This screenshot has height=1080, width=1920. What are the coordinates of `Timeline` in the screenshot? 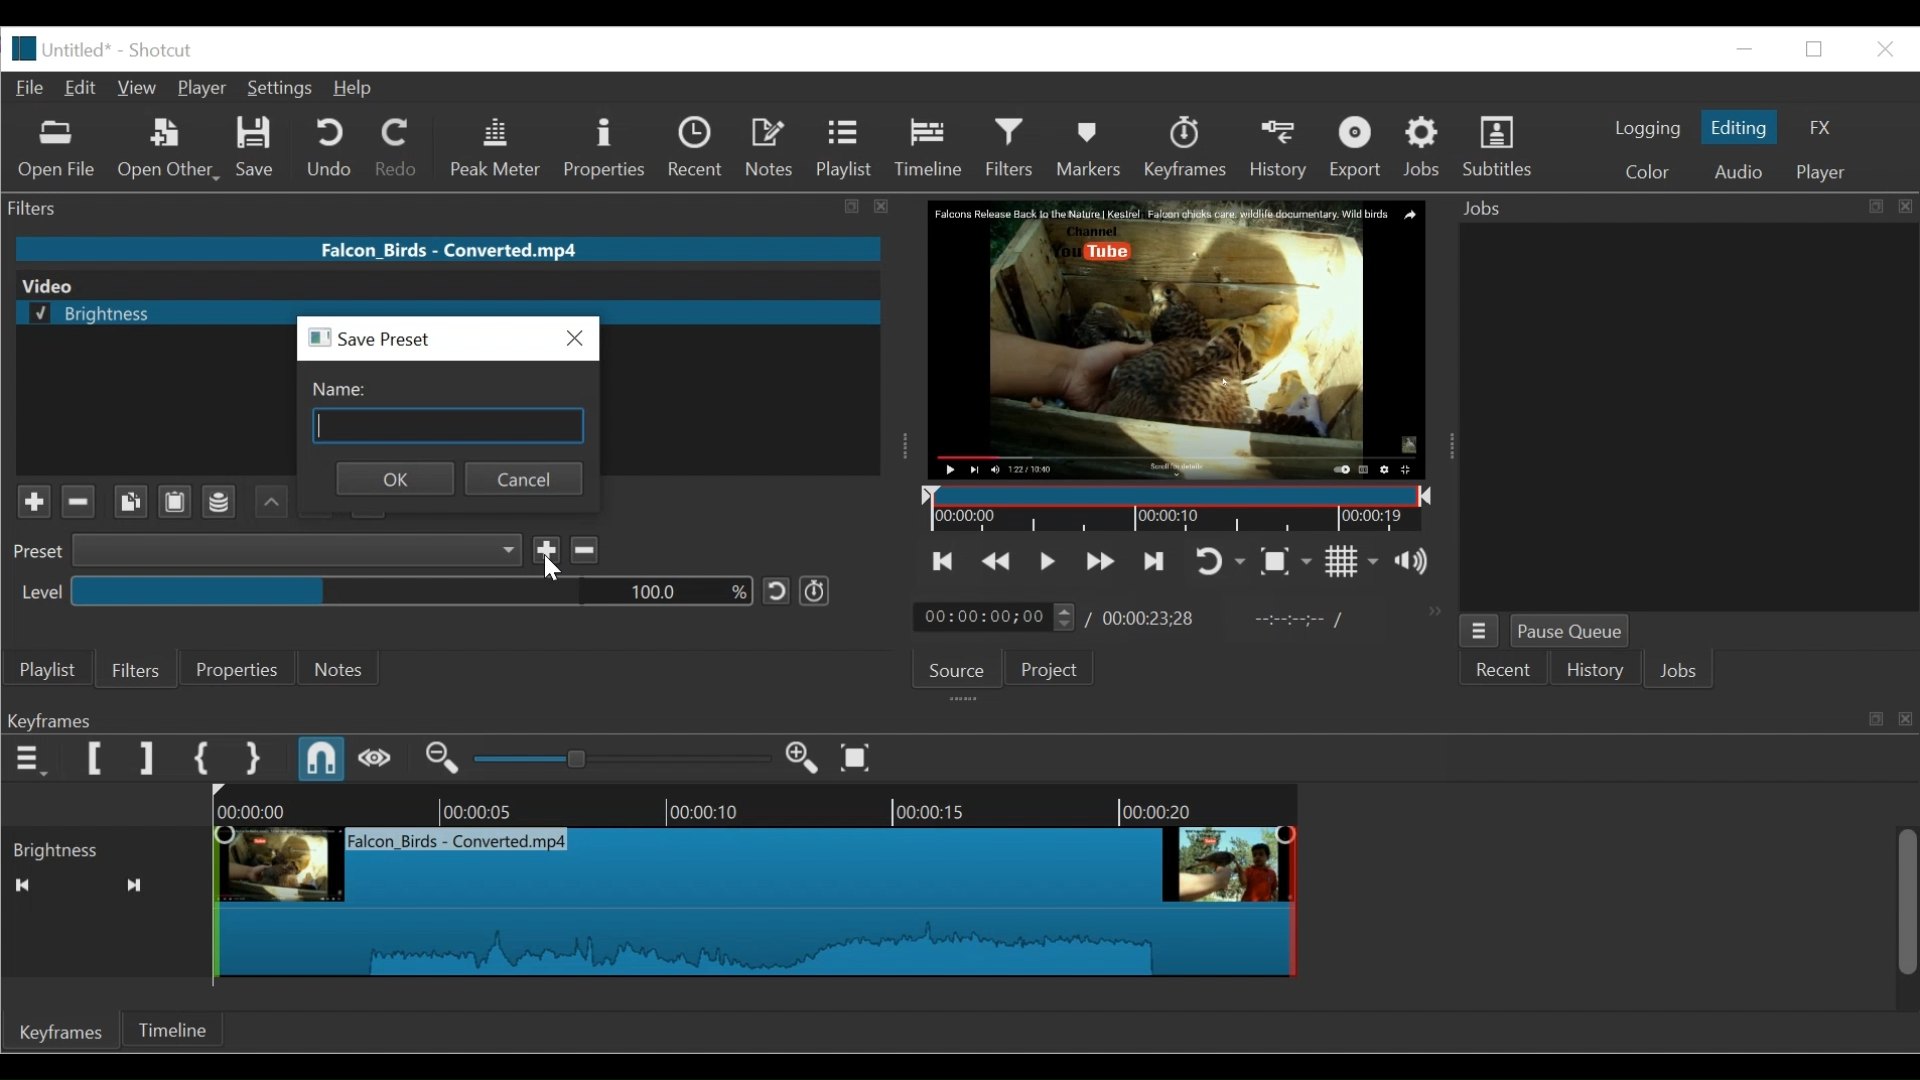 It's located at (1172, 507).